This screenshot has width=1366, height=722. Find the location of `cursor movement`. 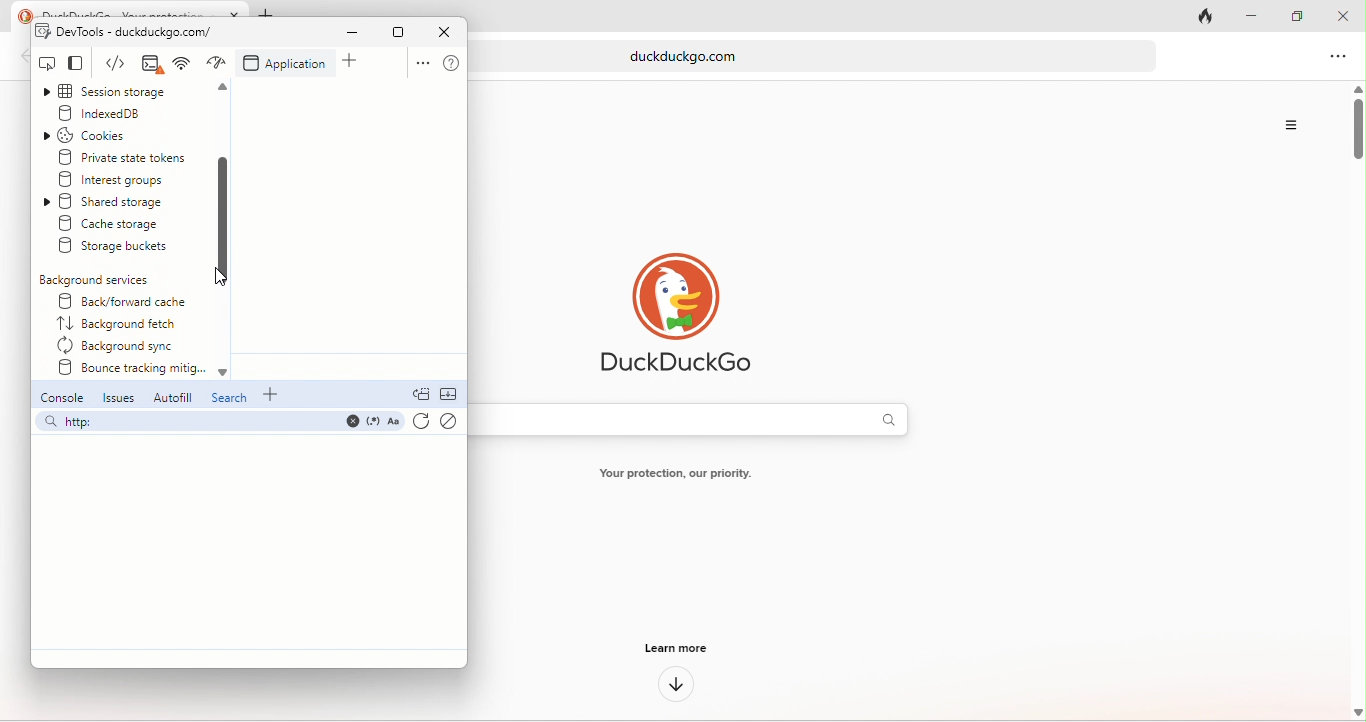

cursor movement is located at coordinates (221, 278).